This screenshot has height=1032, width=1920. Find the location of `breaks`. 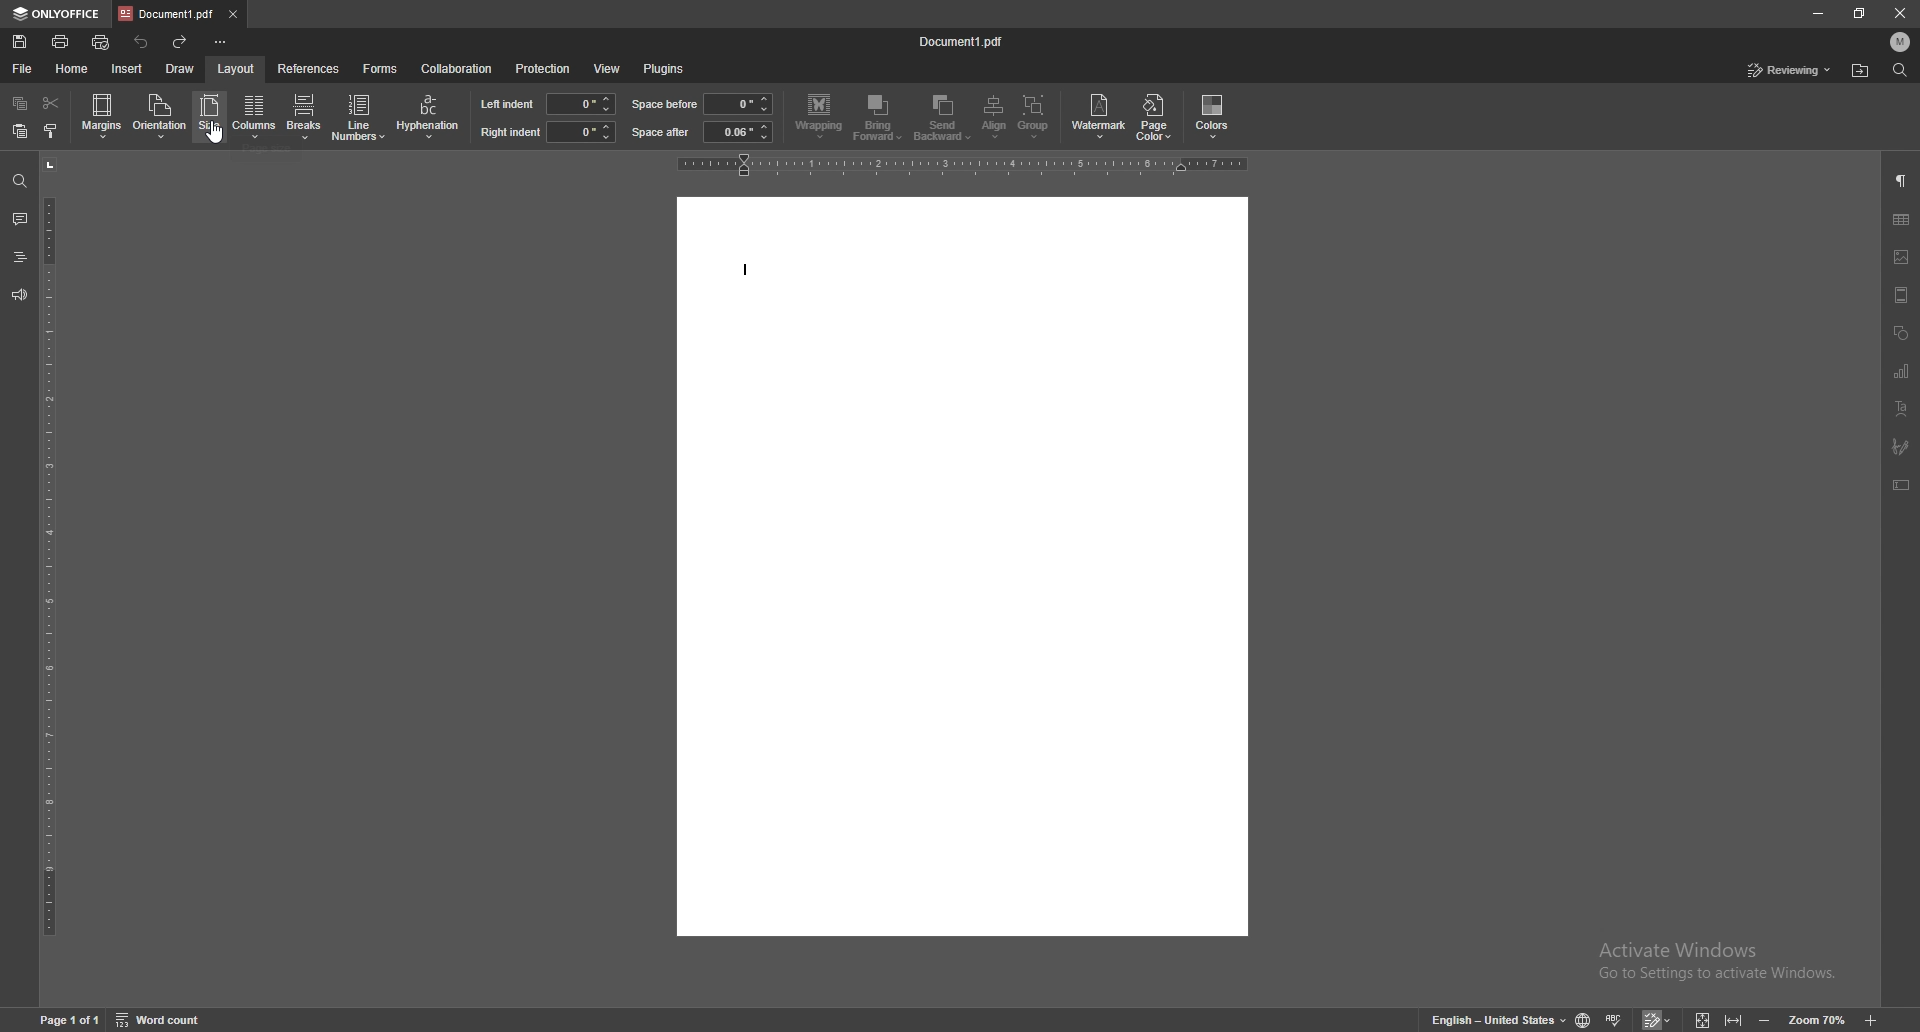

breaks is located at coordinates (302, 116).